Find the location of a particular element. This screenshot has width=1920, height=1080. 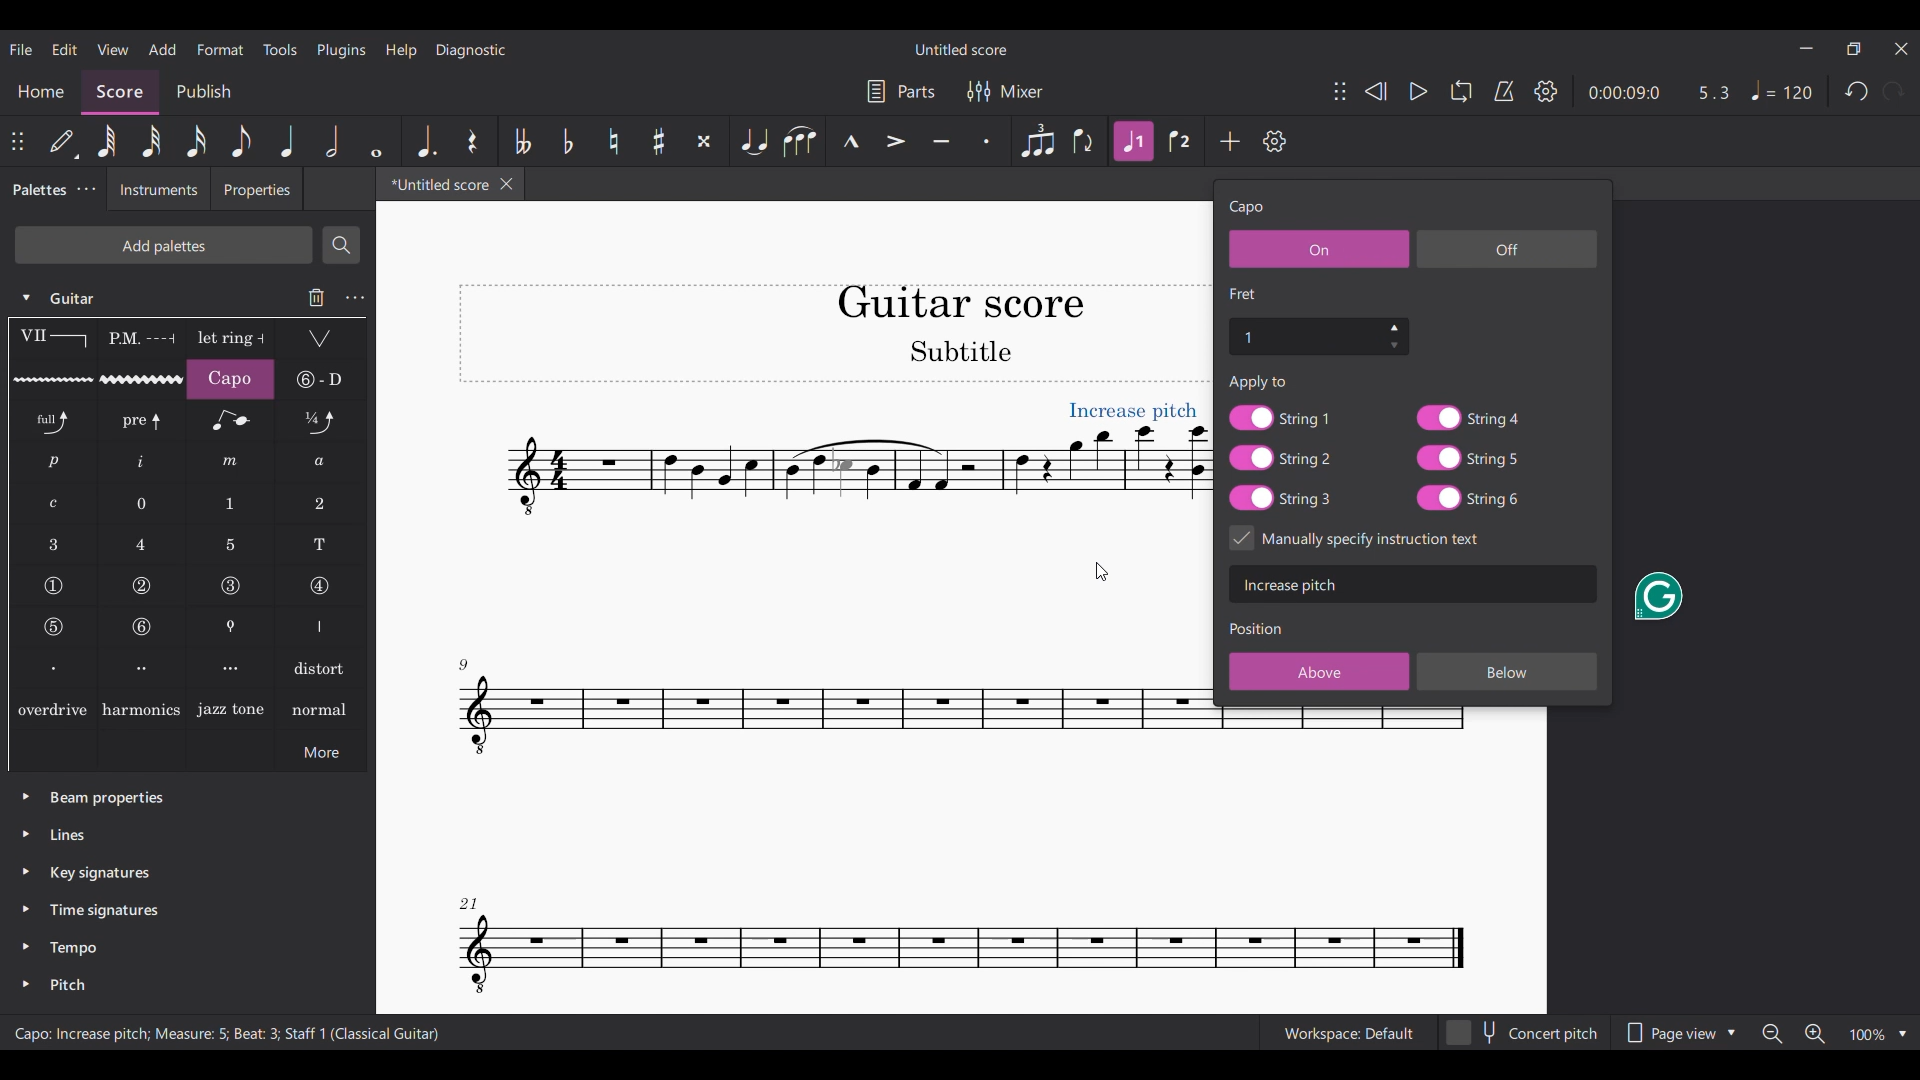

New text visible is located at coordinates (1134, 412).